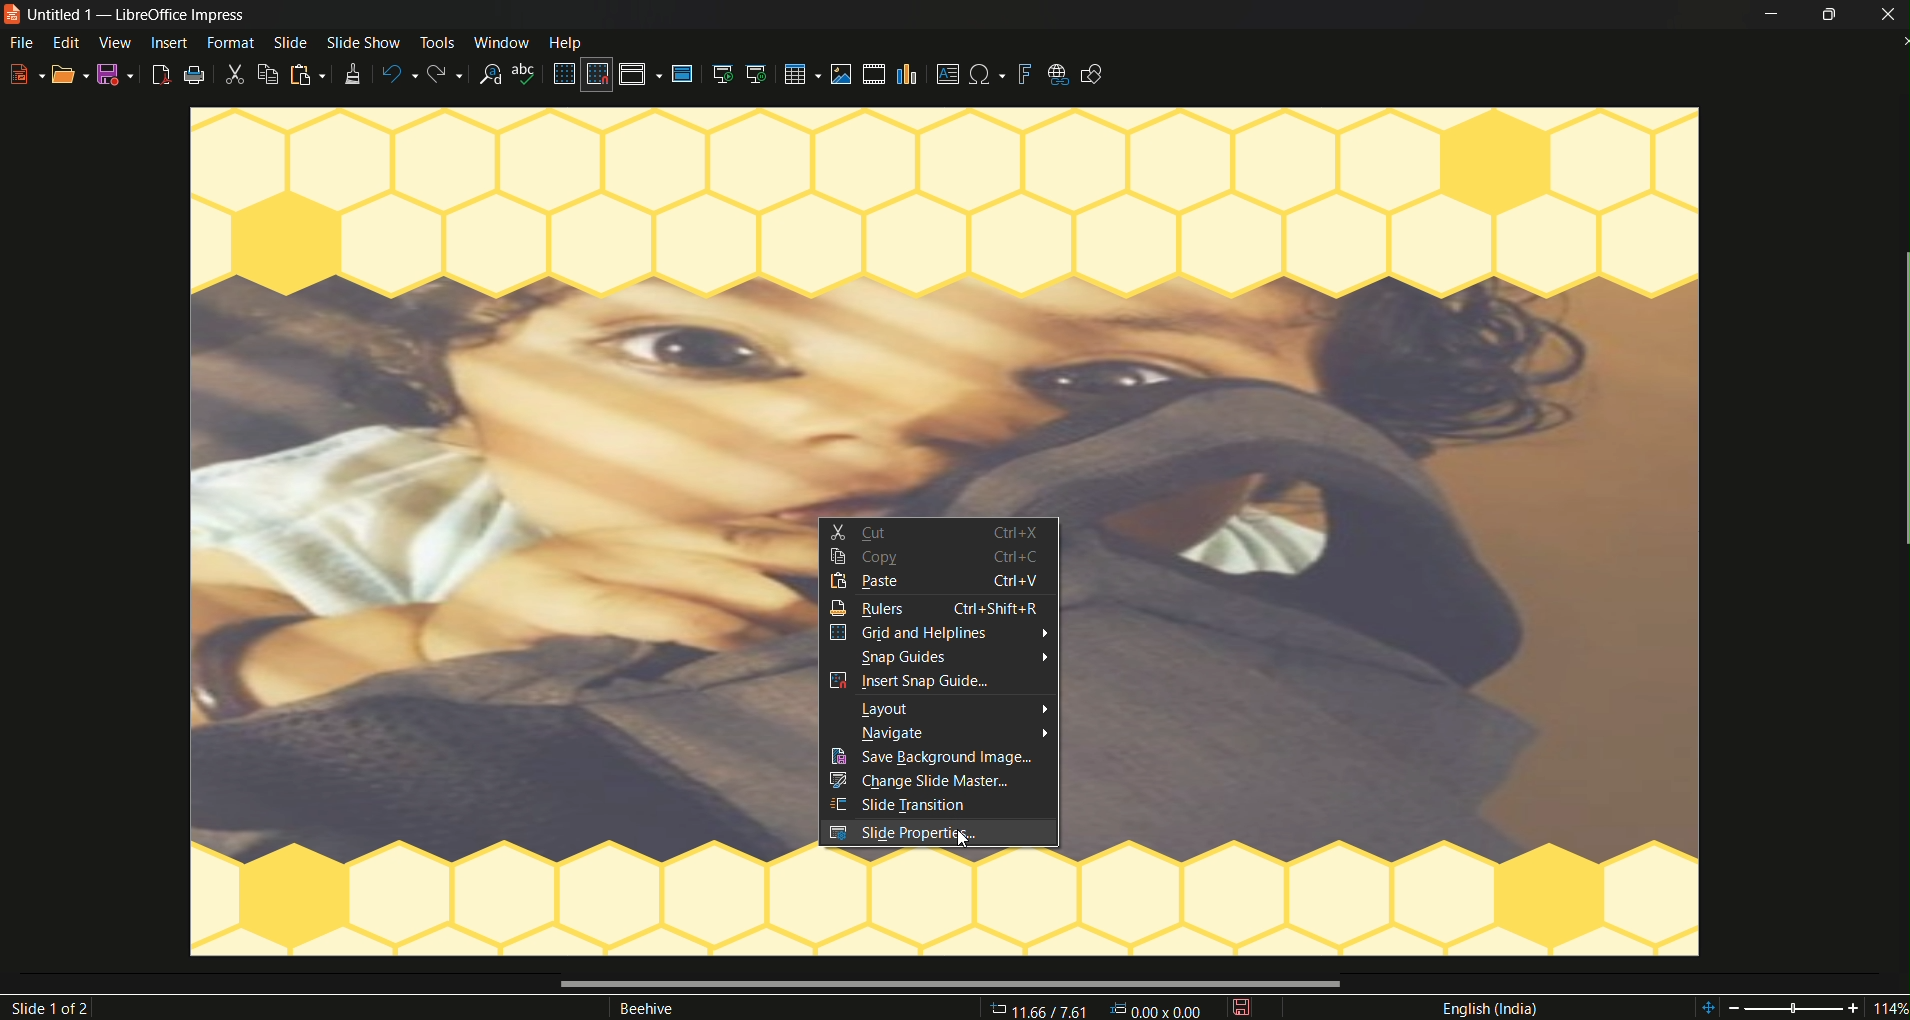 The image size is (1910, 1020). What do you see at coordinates (947, 73) in the screenshot?
I see `insert textbox` at bounding box center [947, 73].